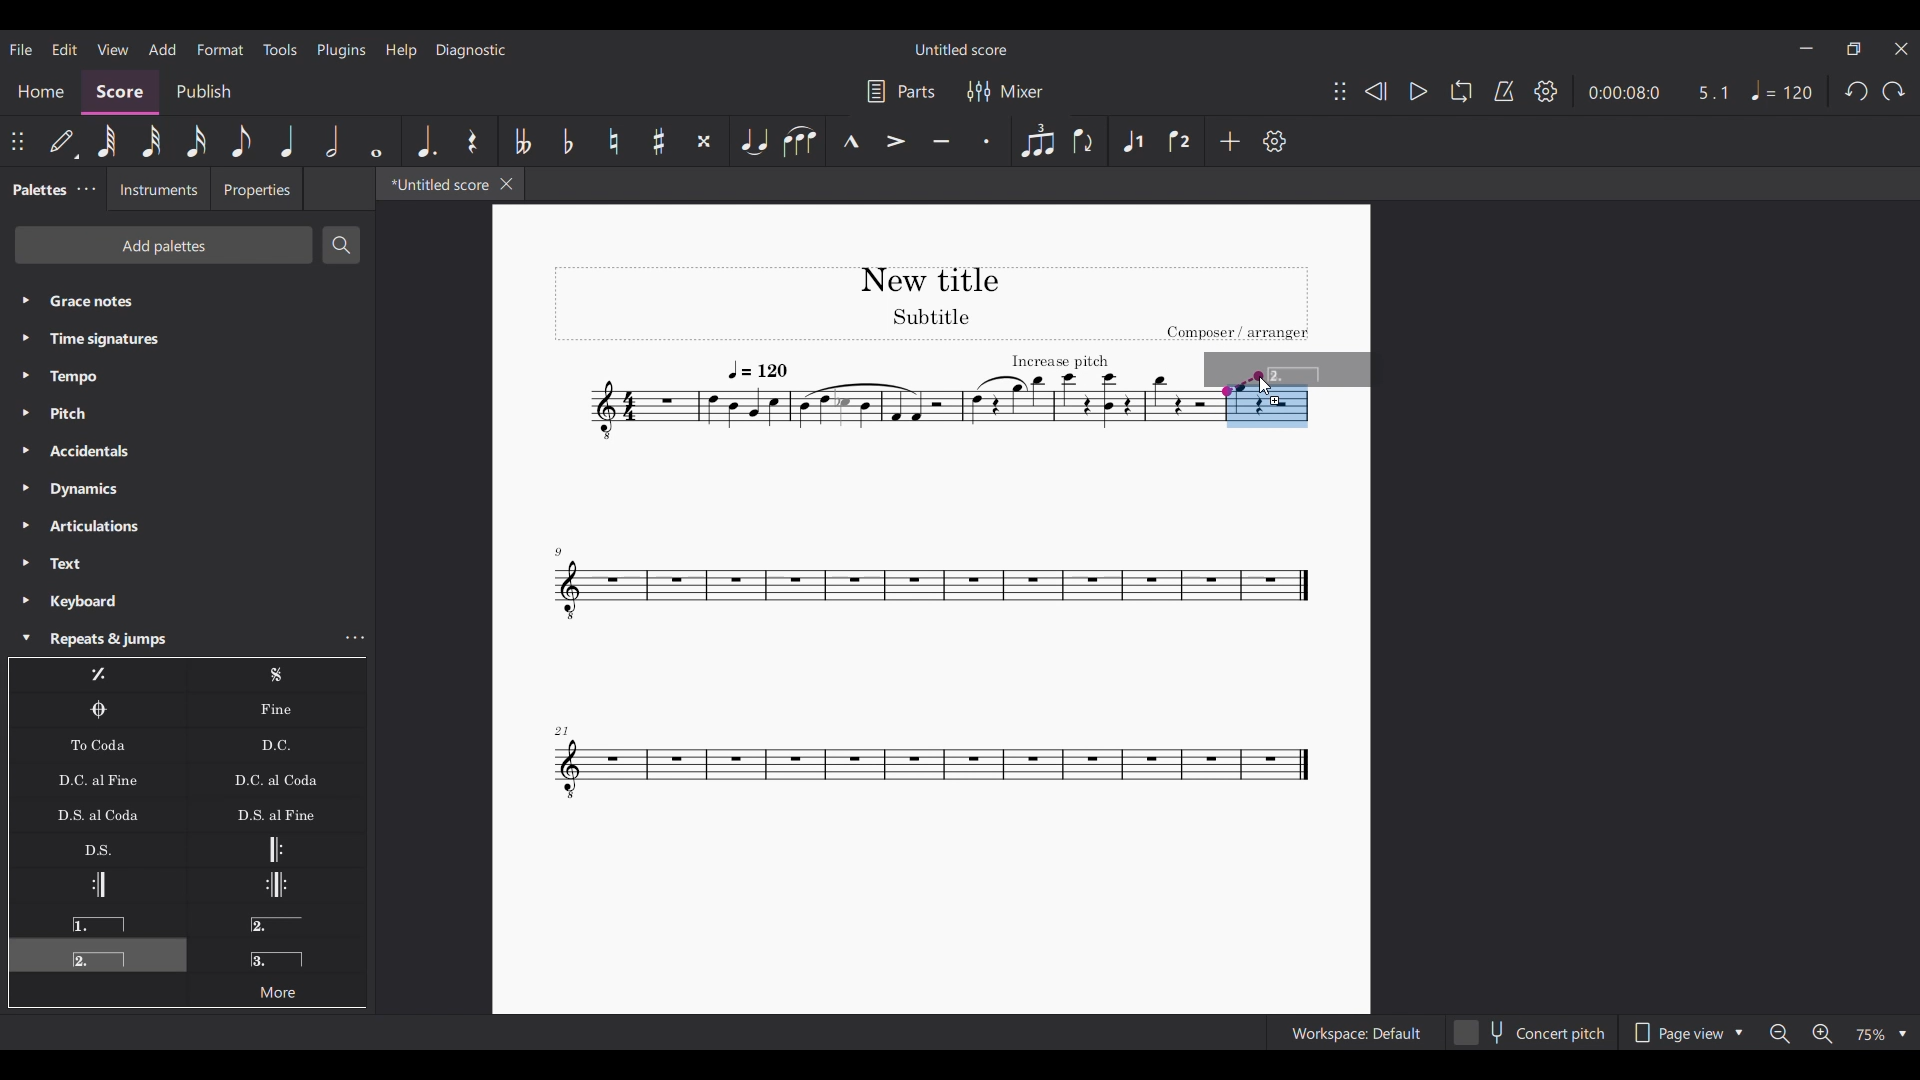  I want to click on Change position, so click(17, 141).